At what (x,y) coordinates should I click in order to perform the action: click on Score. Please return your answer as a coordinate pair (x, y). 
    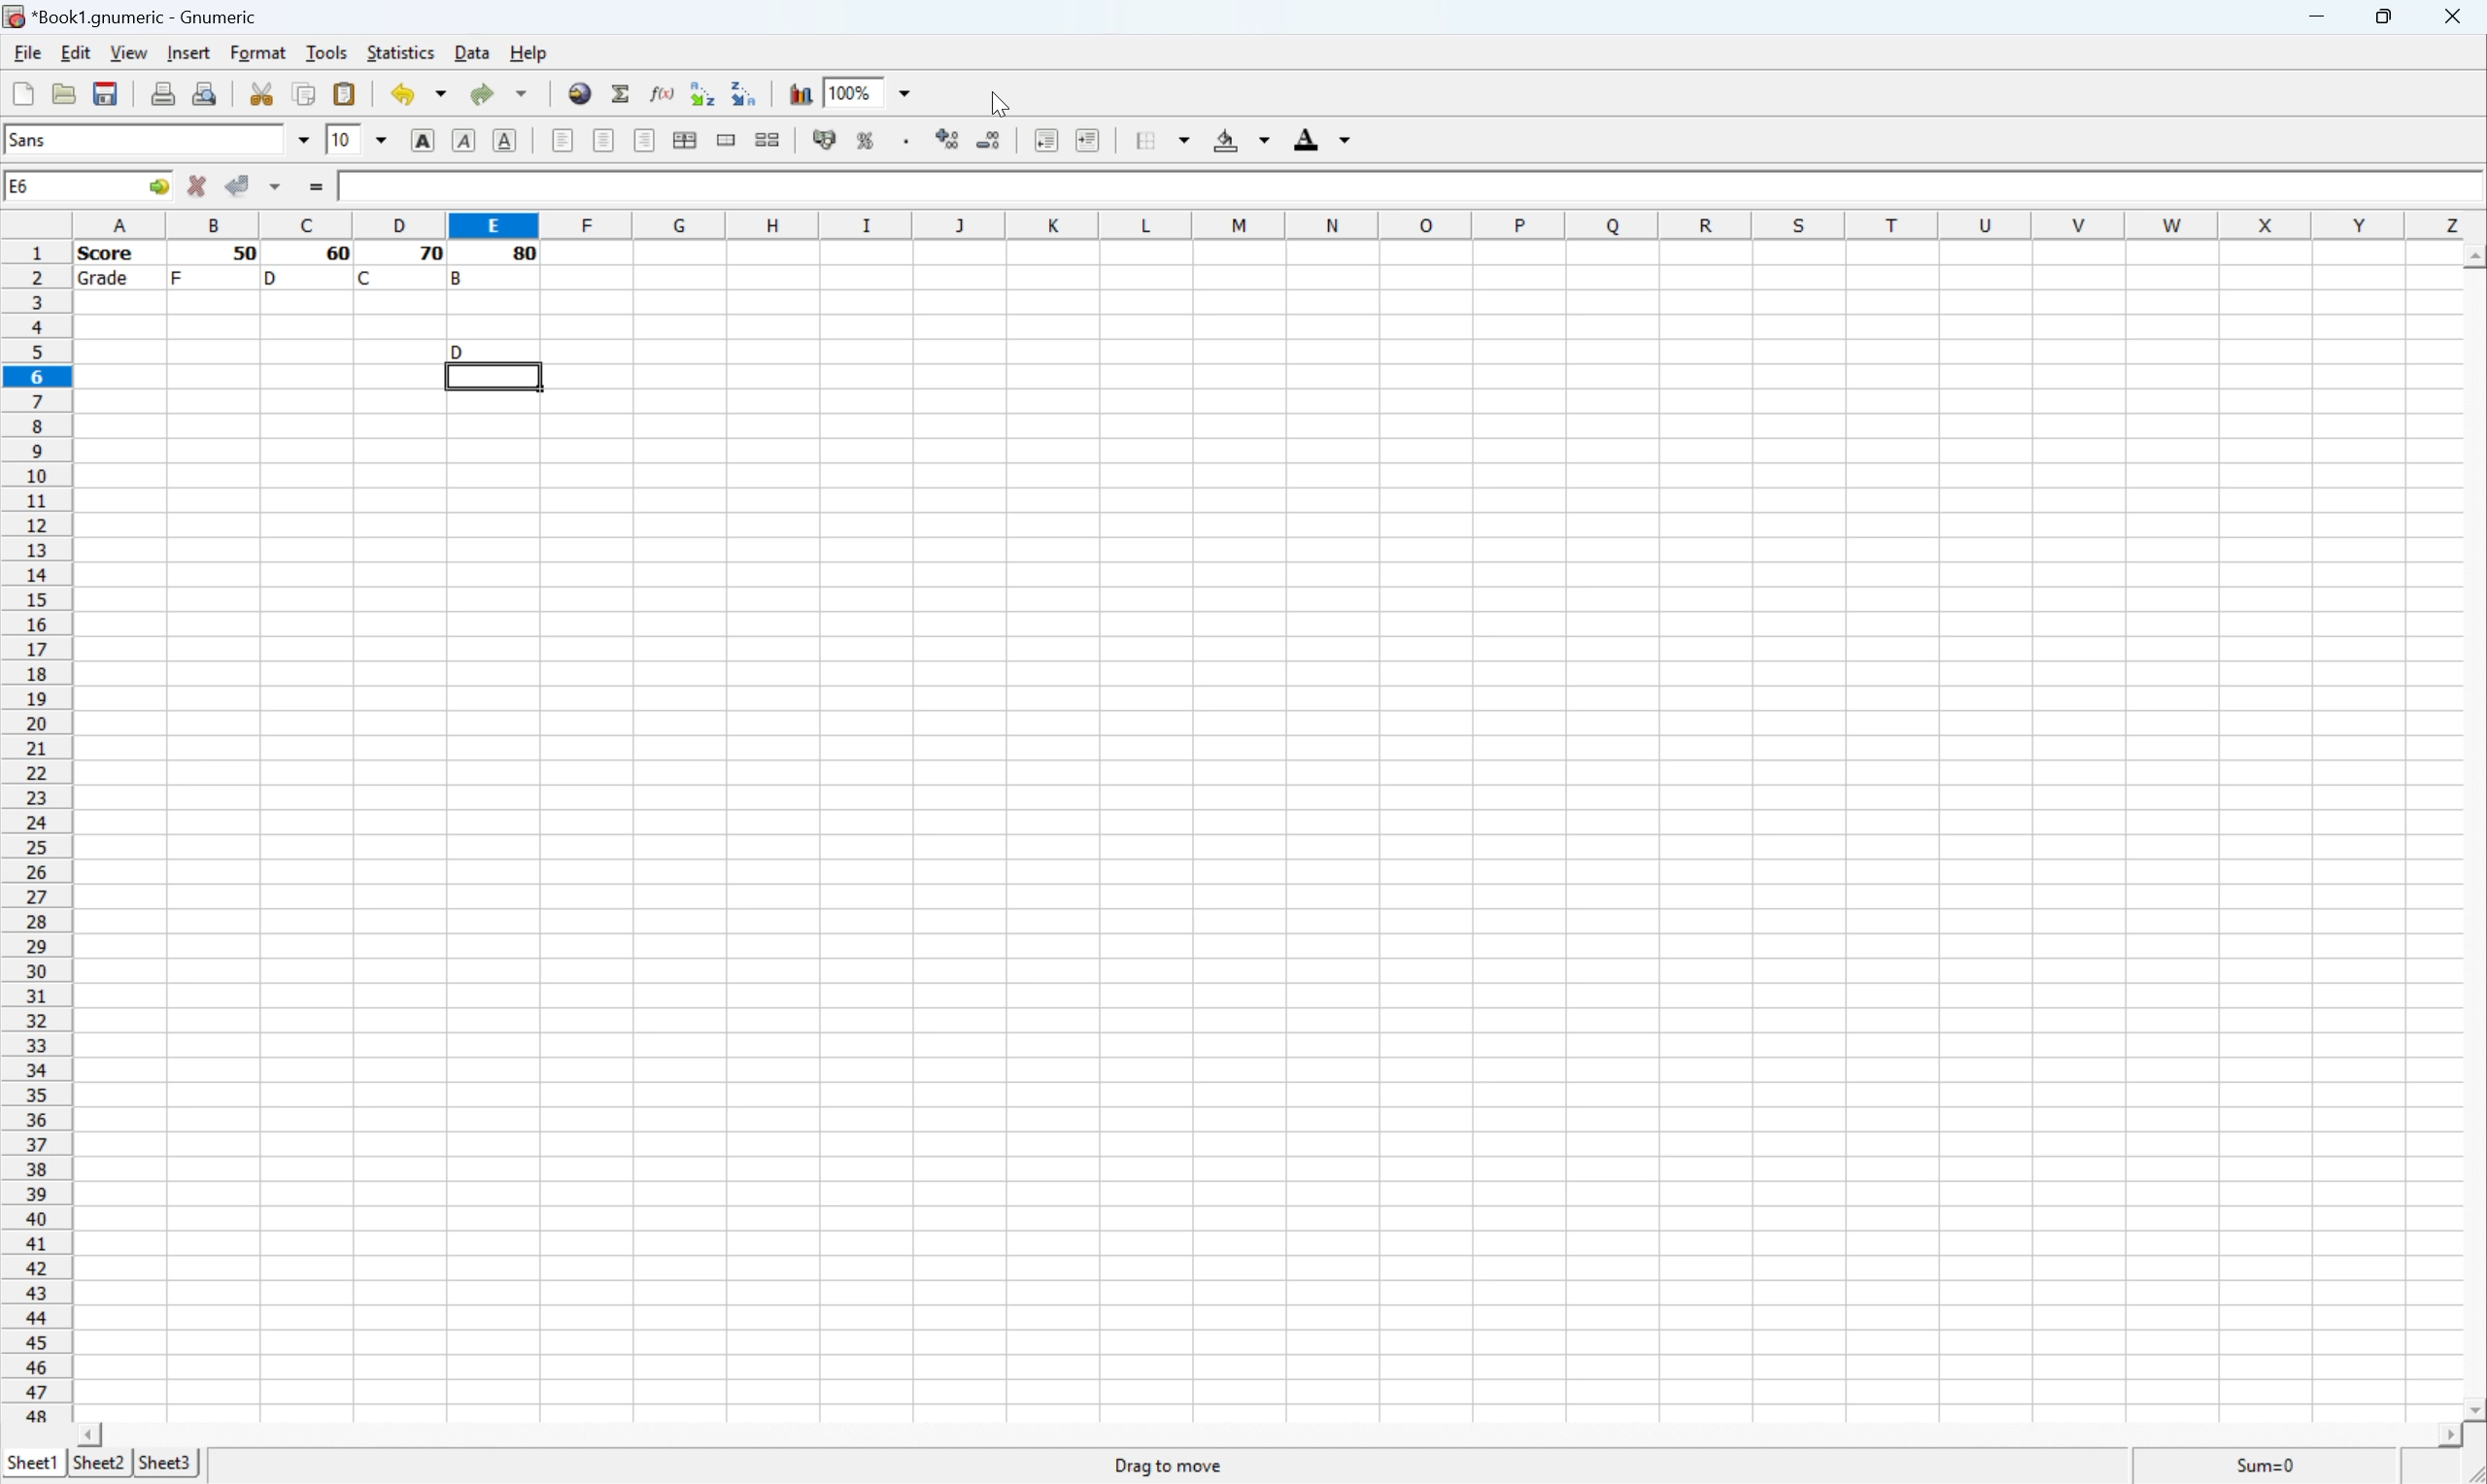
    Looking at the image, I should click on (112, 254).